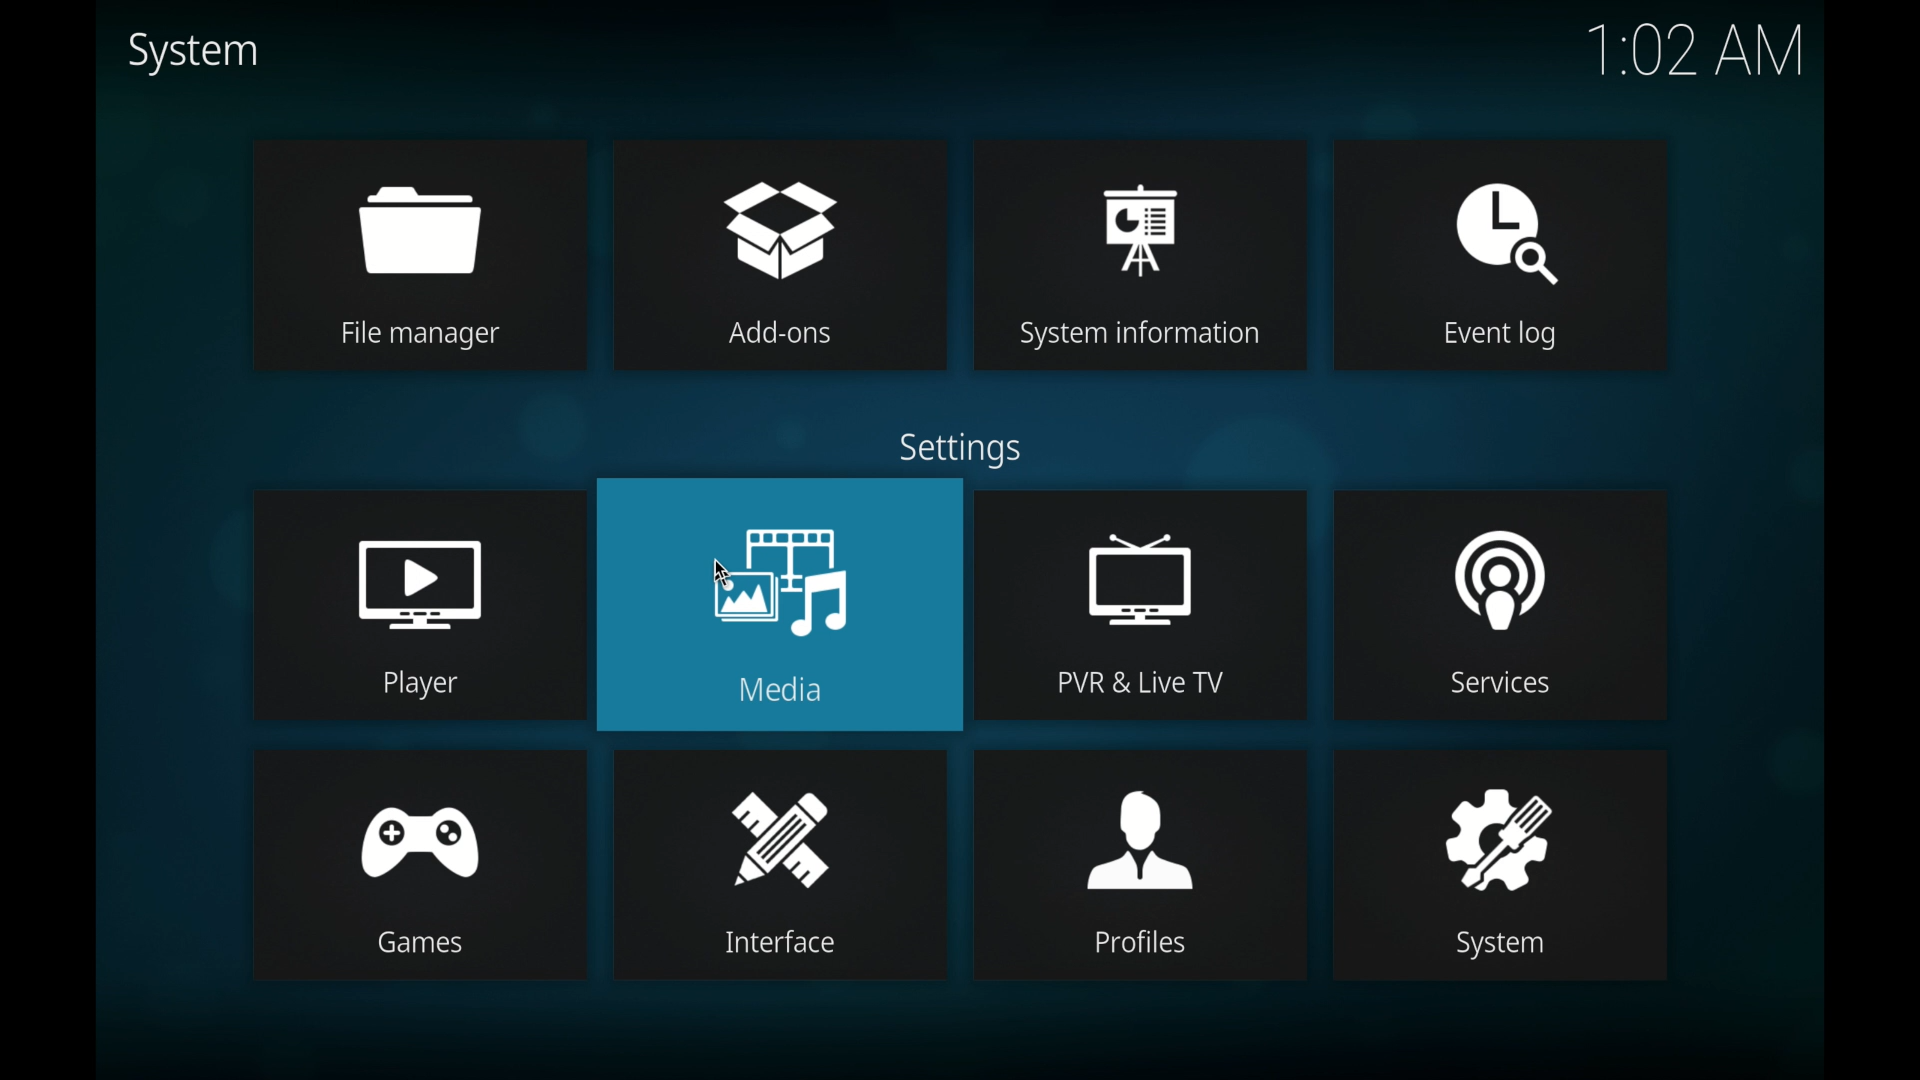 Image resolution: width=1920 pixels, height=1080 pixels. What do you see at coordinates (780, 564) in the screenshot?
I see `media` at bounding box center [780, 564].